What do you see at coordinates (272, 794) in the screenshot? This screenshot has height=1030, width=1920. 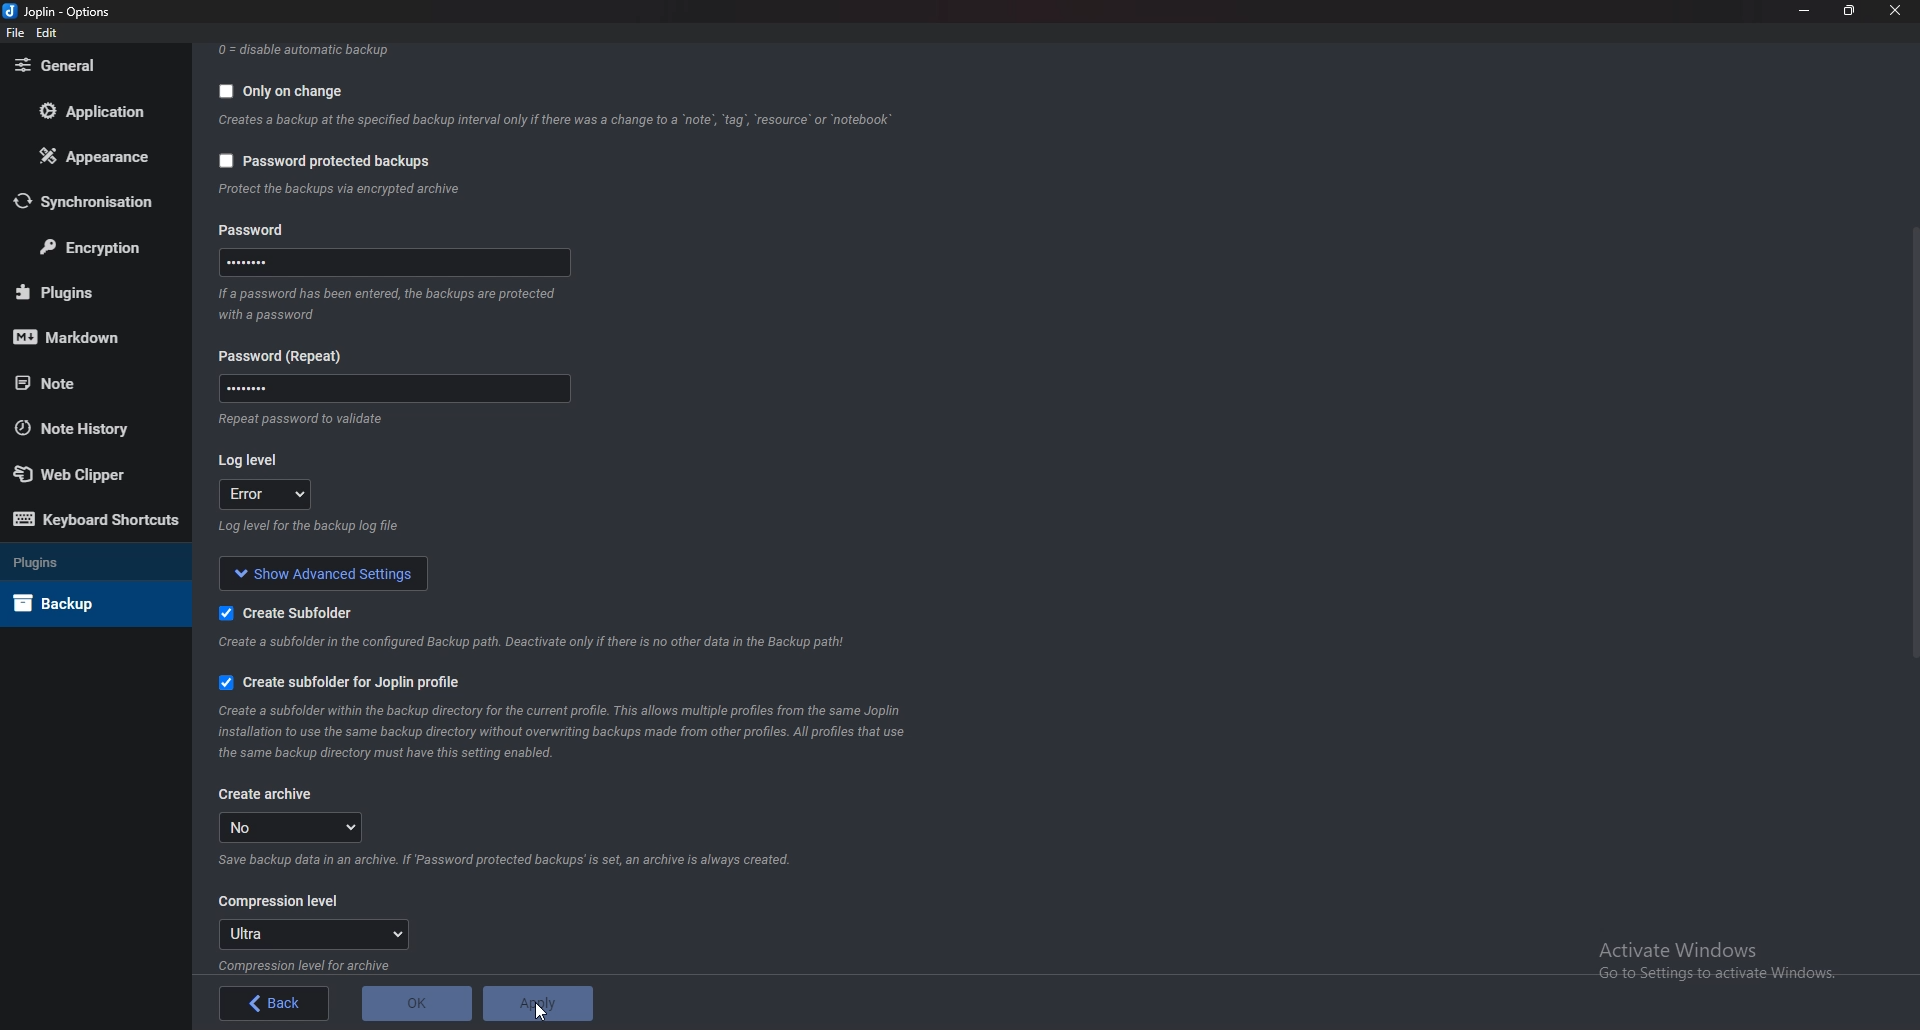 I see `Create archive` at bounding box center [272, 794].